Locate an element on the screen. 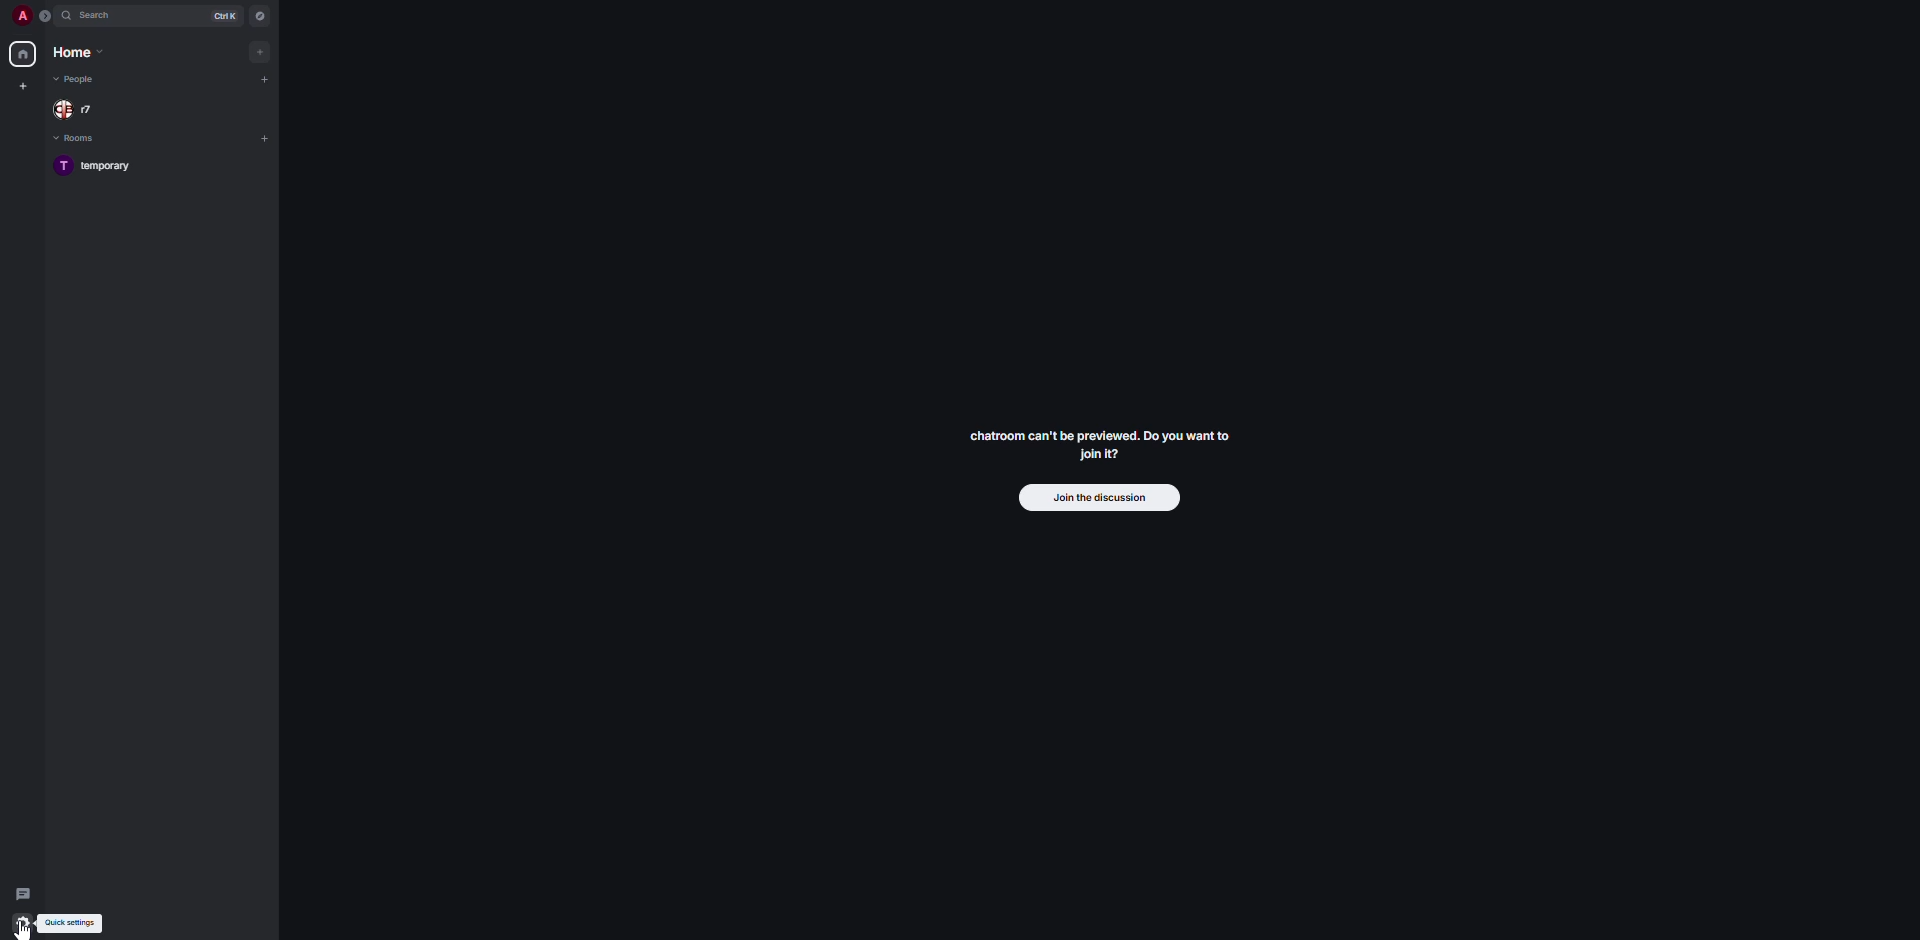 The height and width of the screenshot is (940, 1920). create space is located at coordinates (26, 86).